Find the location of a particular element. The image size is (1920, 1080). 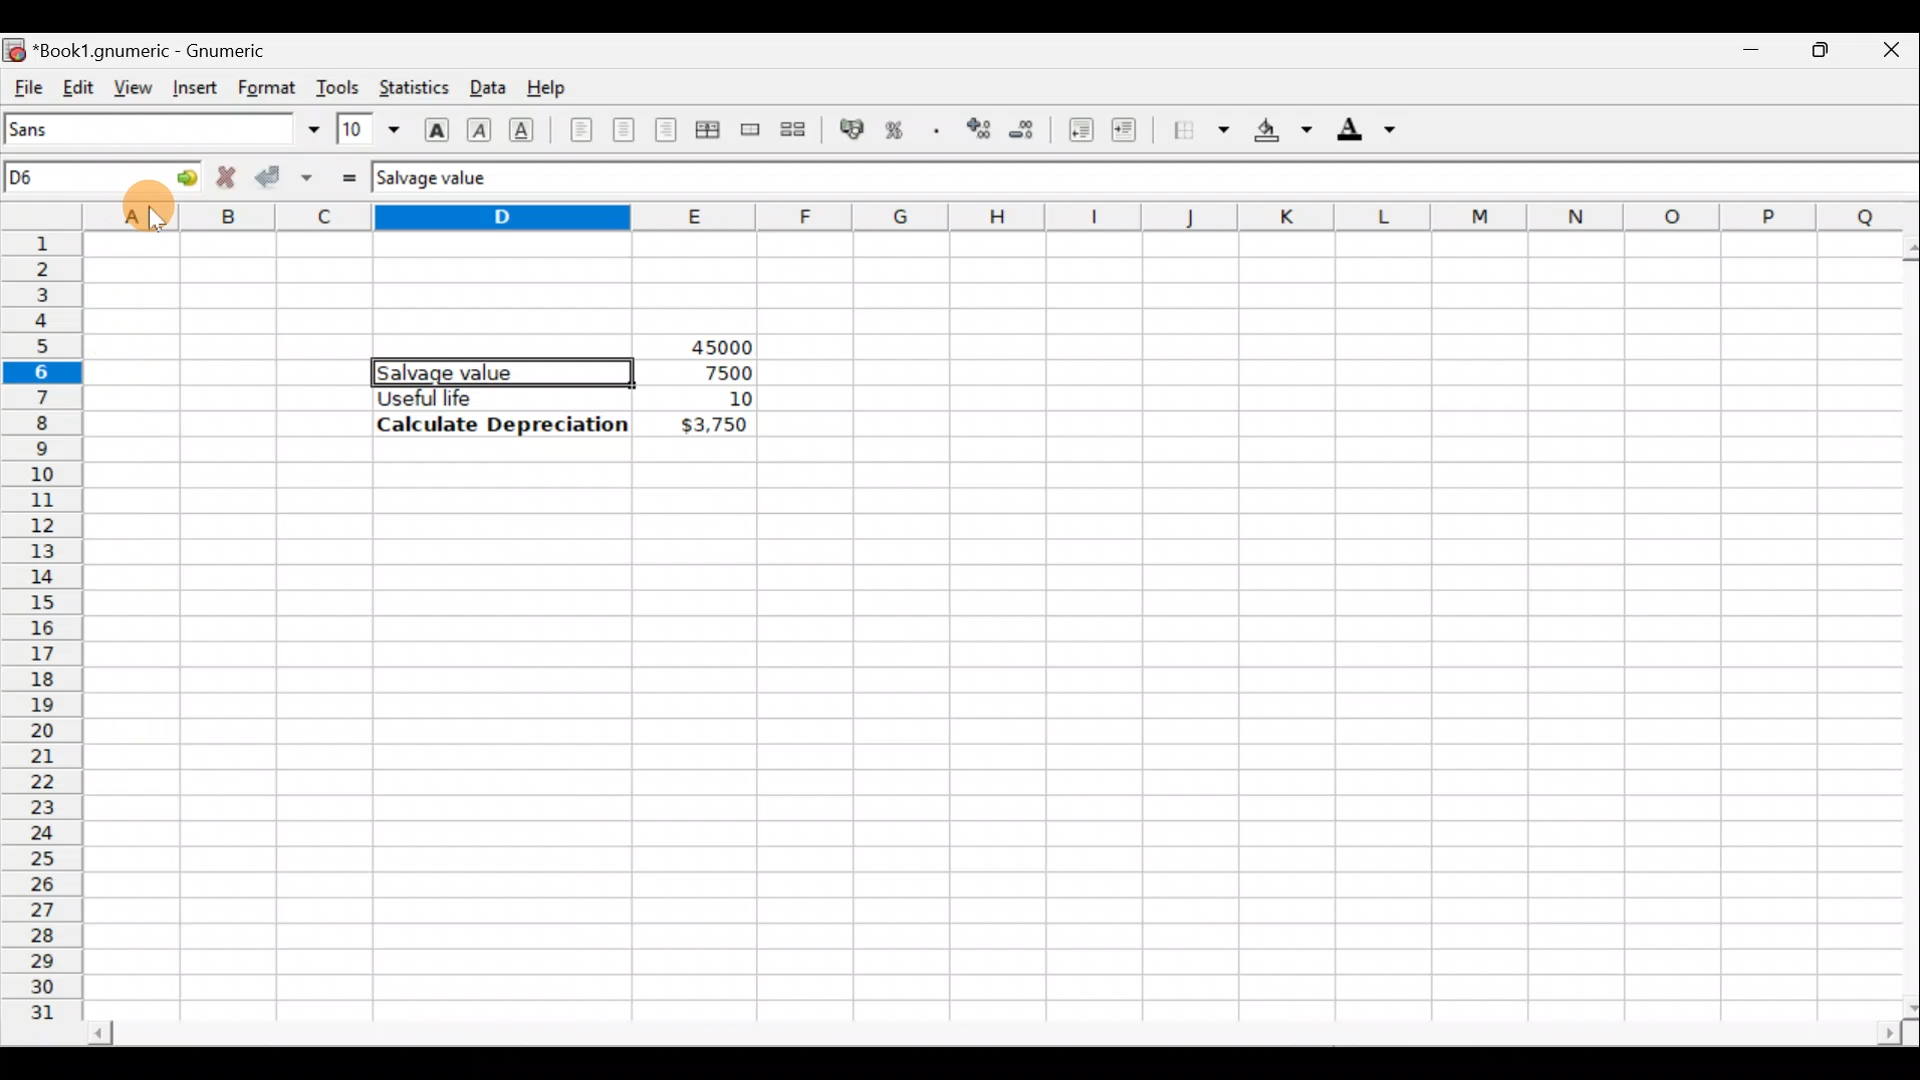

45000 is located at coordinates (703, 343).